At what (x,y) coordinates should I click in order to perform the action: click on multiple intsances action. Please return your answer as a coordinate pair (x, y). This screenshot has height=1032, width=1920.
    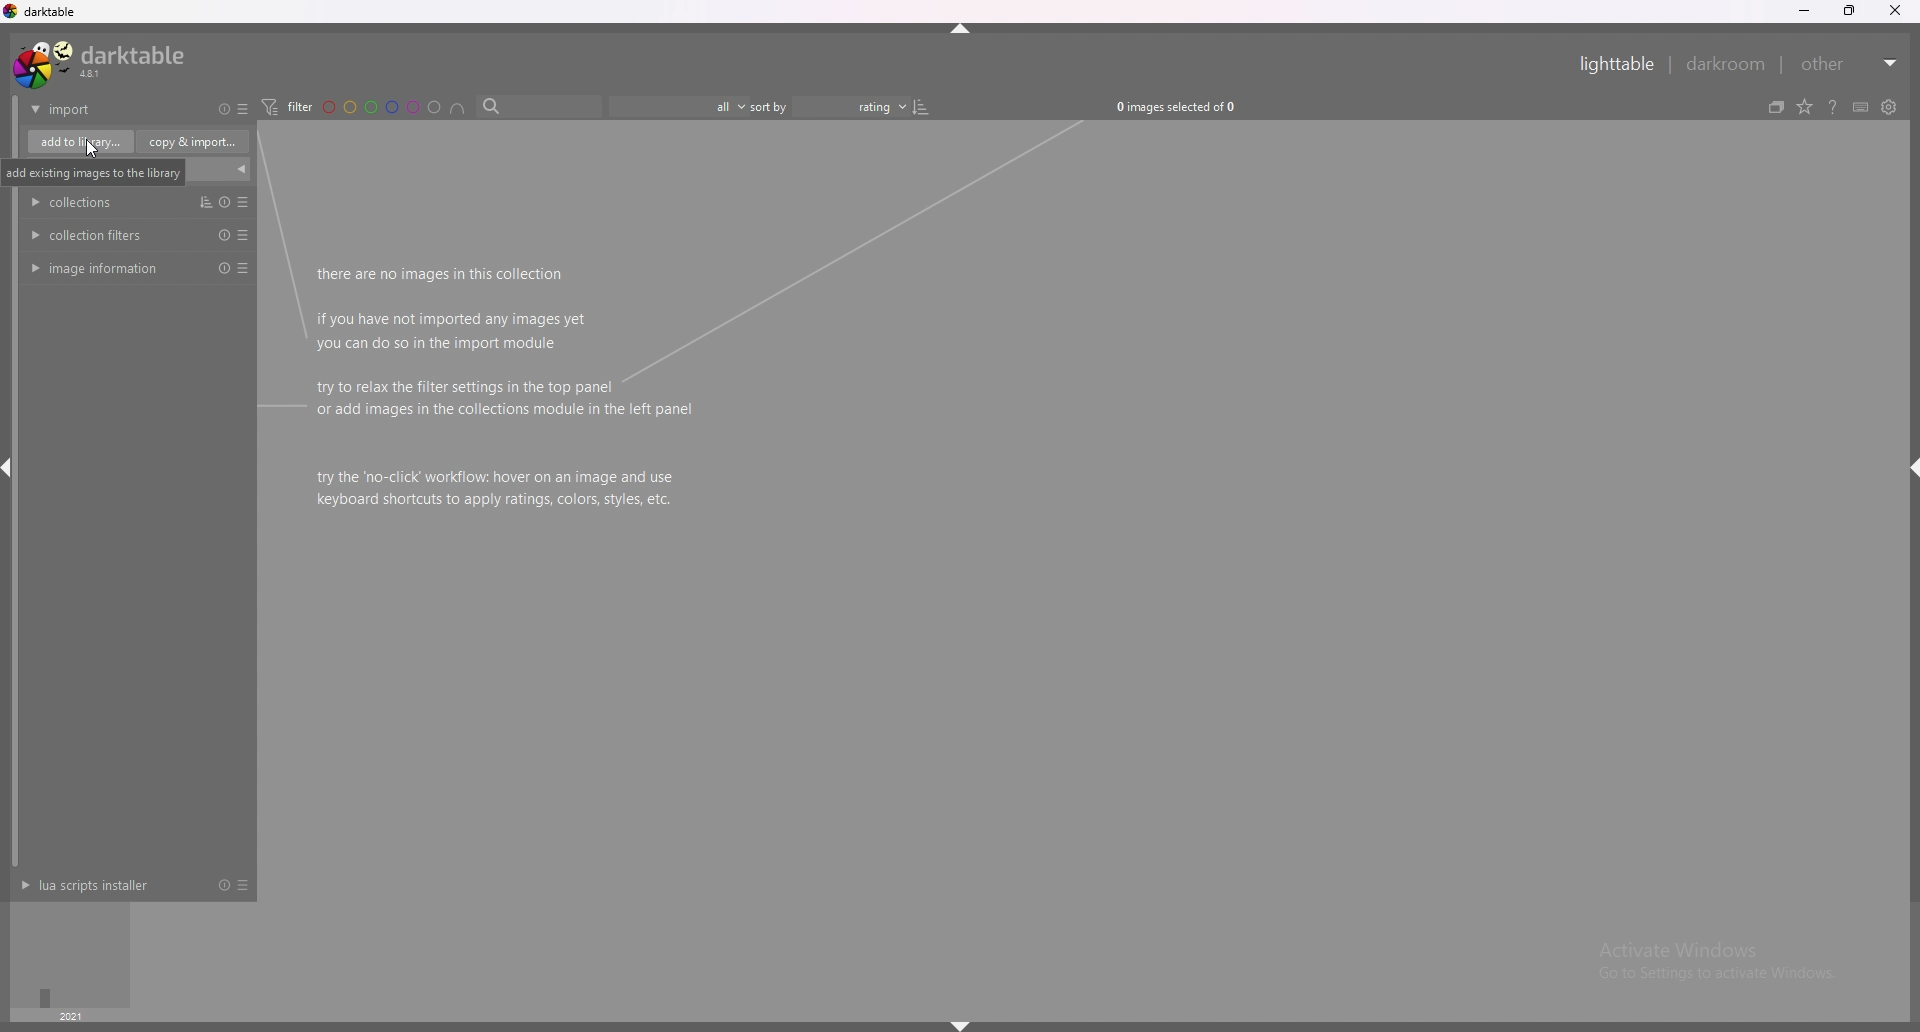
    Looking at the image, I should click on (200, 201).